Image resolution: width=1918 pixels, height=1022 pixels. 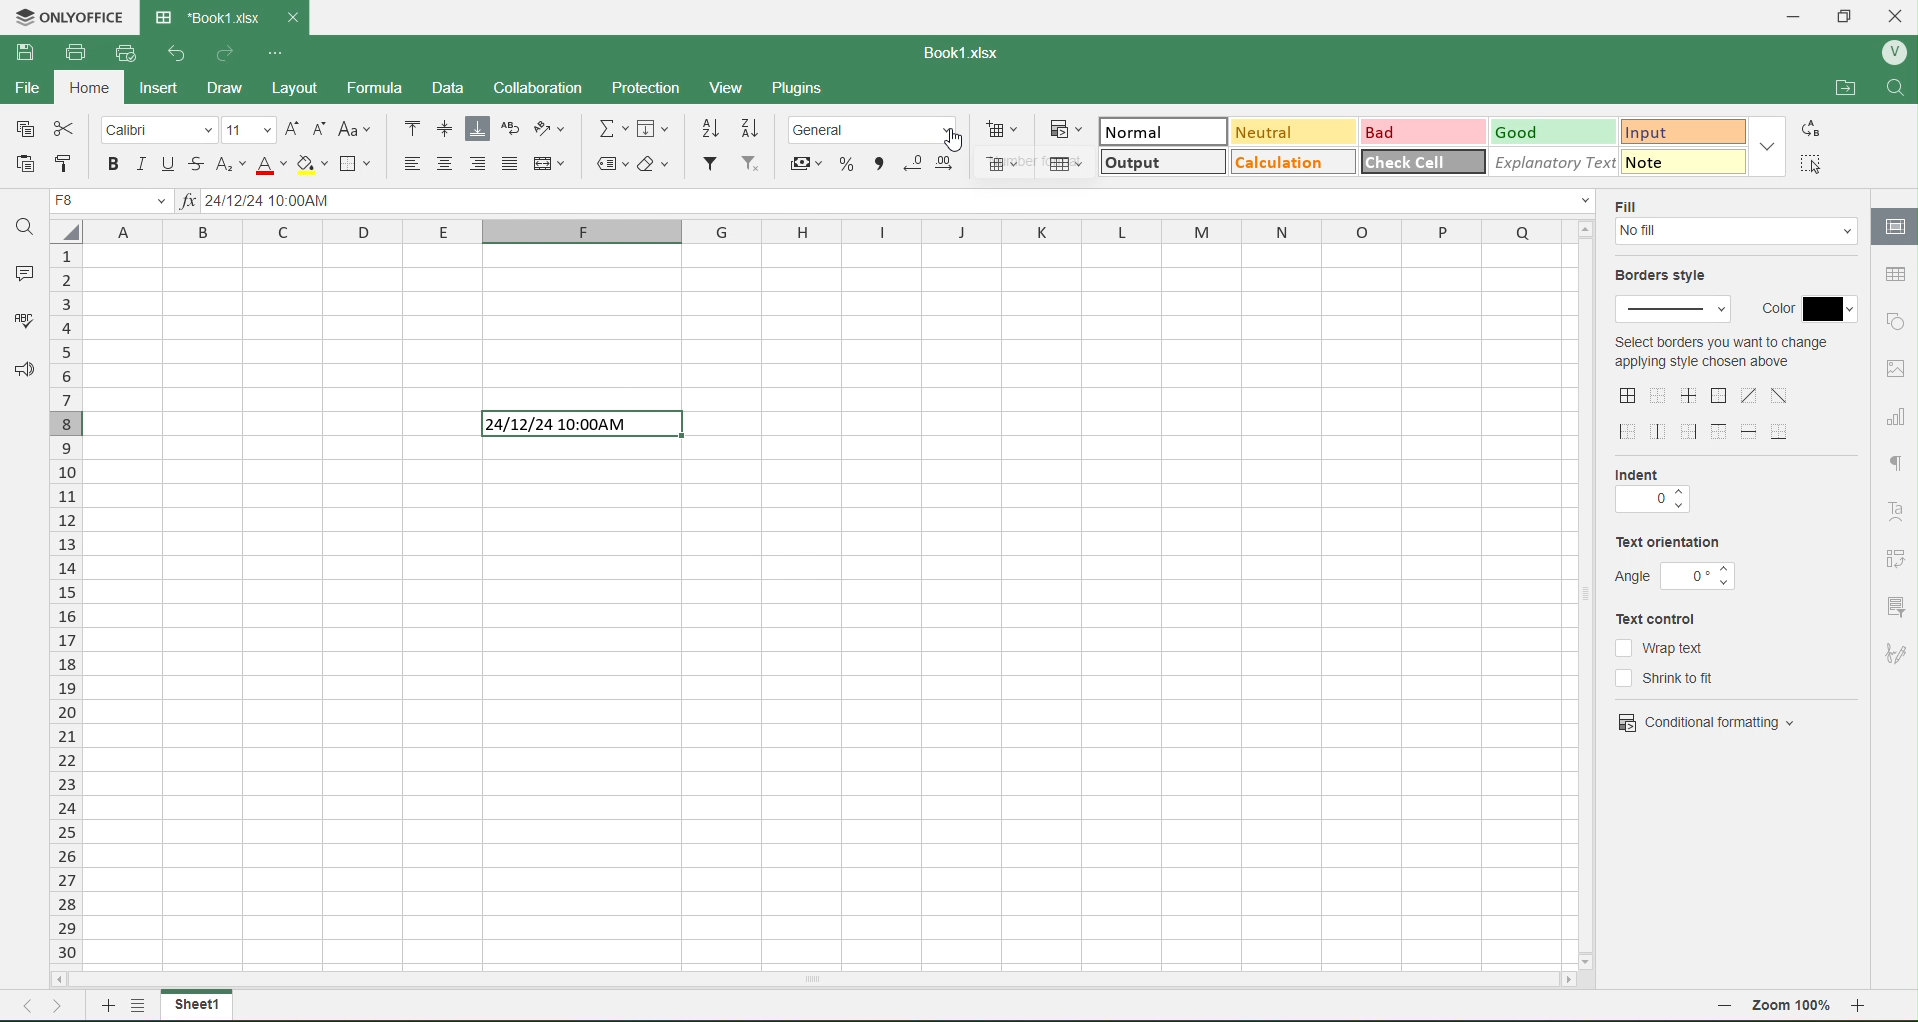 What do you see at coordinates (1749, 395) in the screenshot?
I see `center` at bounding box center [1749, 395].